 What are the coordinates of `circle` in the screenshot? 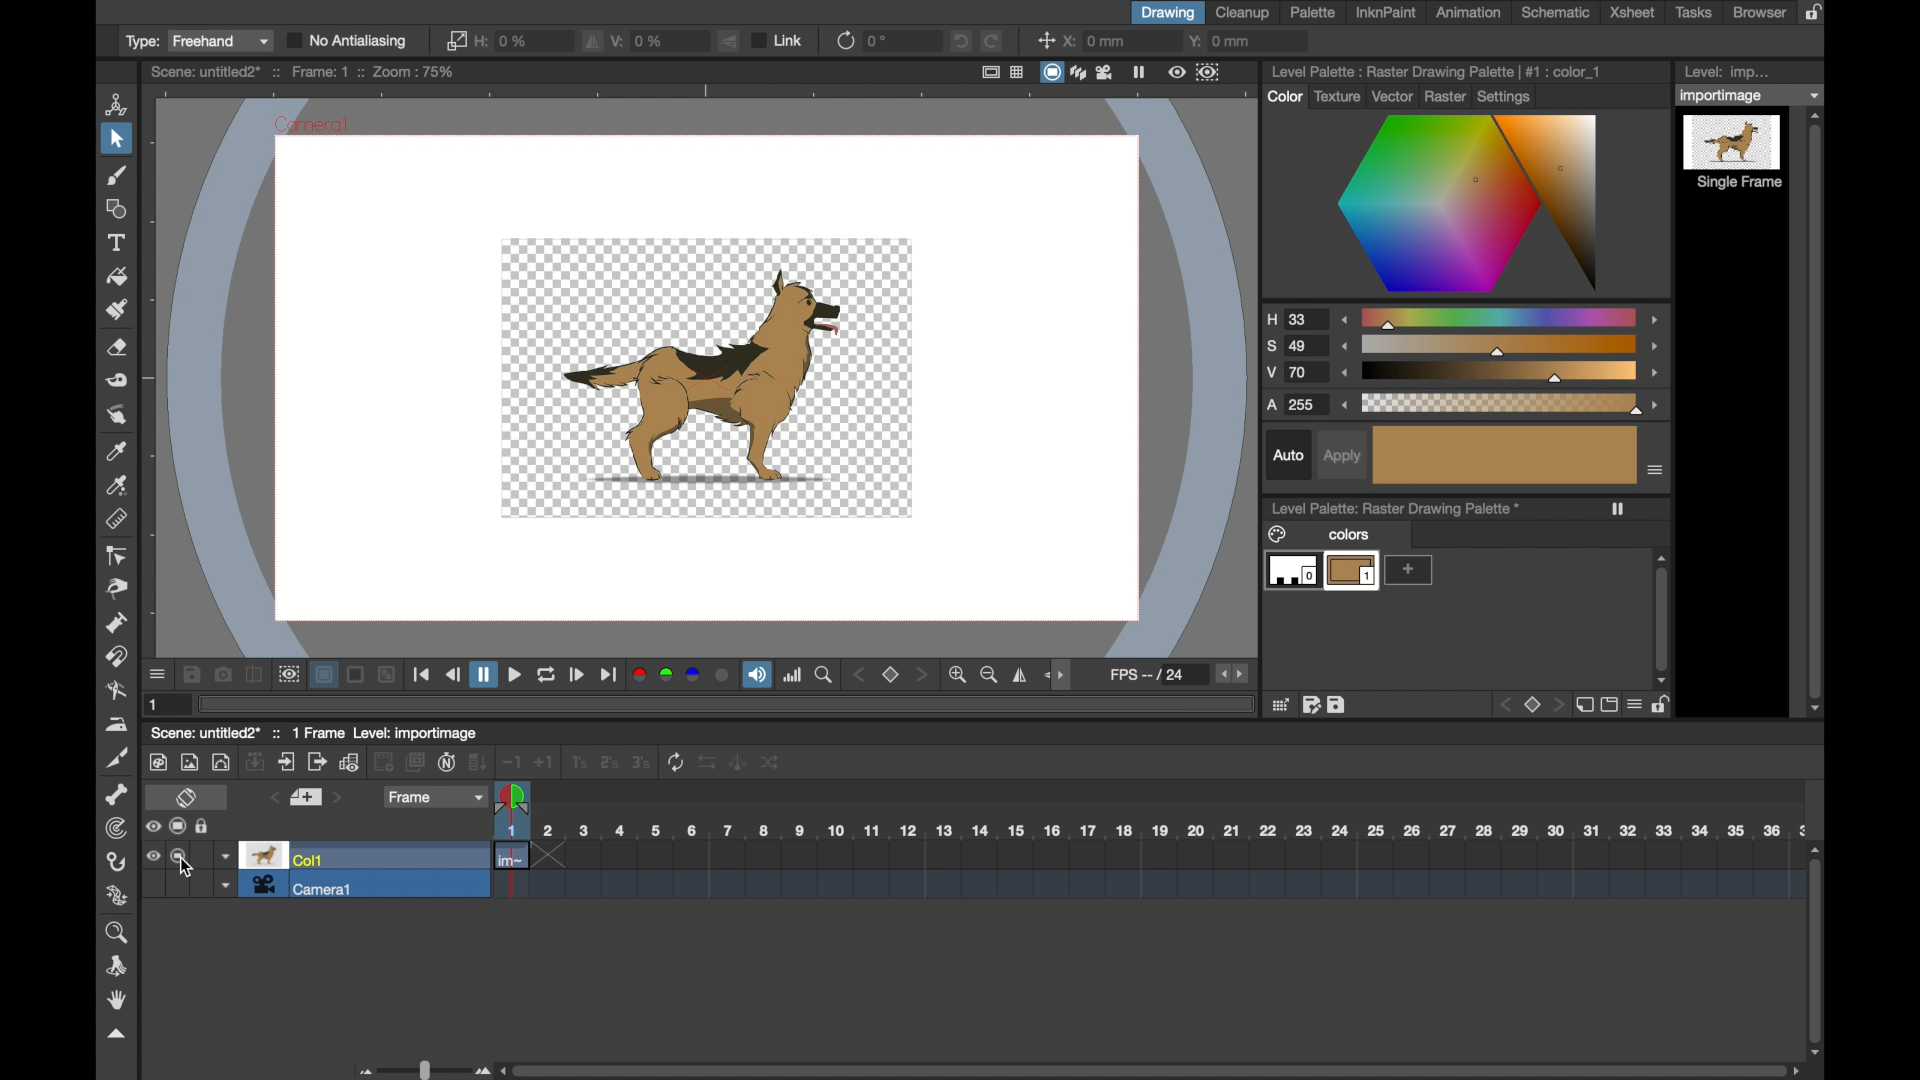 It's located at (722, 676).